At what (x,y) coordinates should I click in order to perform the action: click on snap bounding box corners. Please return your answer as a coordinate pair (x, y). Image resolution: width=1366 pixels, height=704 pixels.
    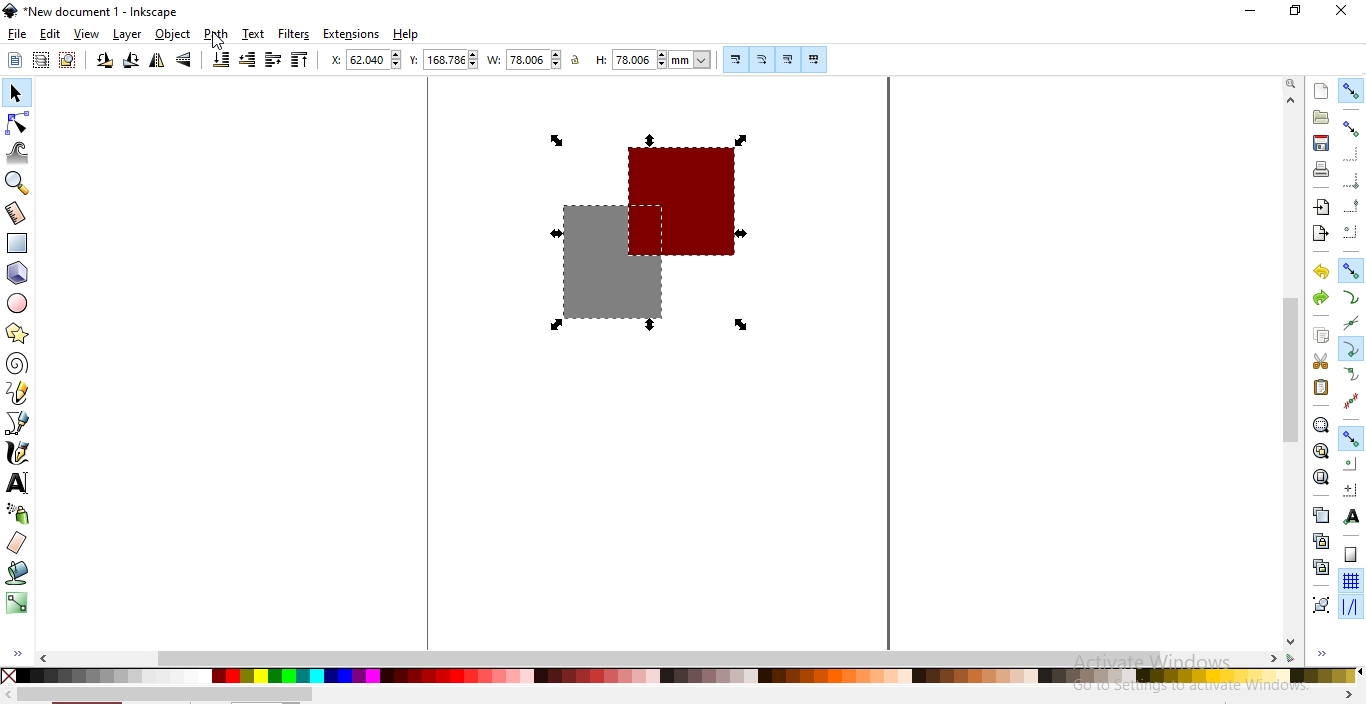
    Looking at the image, I should click on (1350, 154).